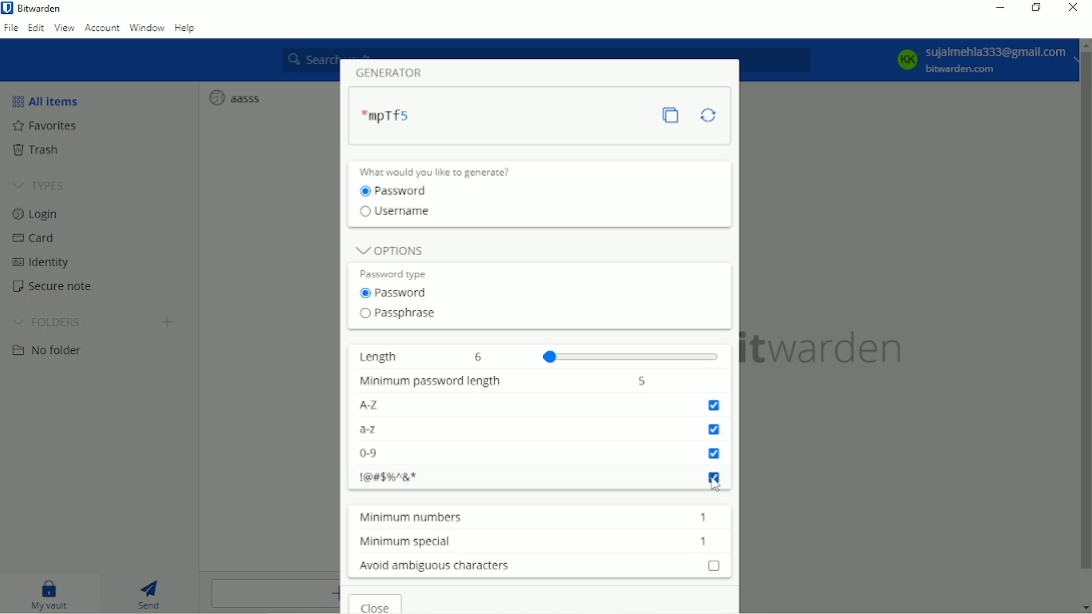 This screenshot has width=1092, height=614. I want to click on Length, so click(384, 357).